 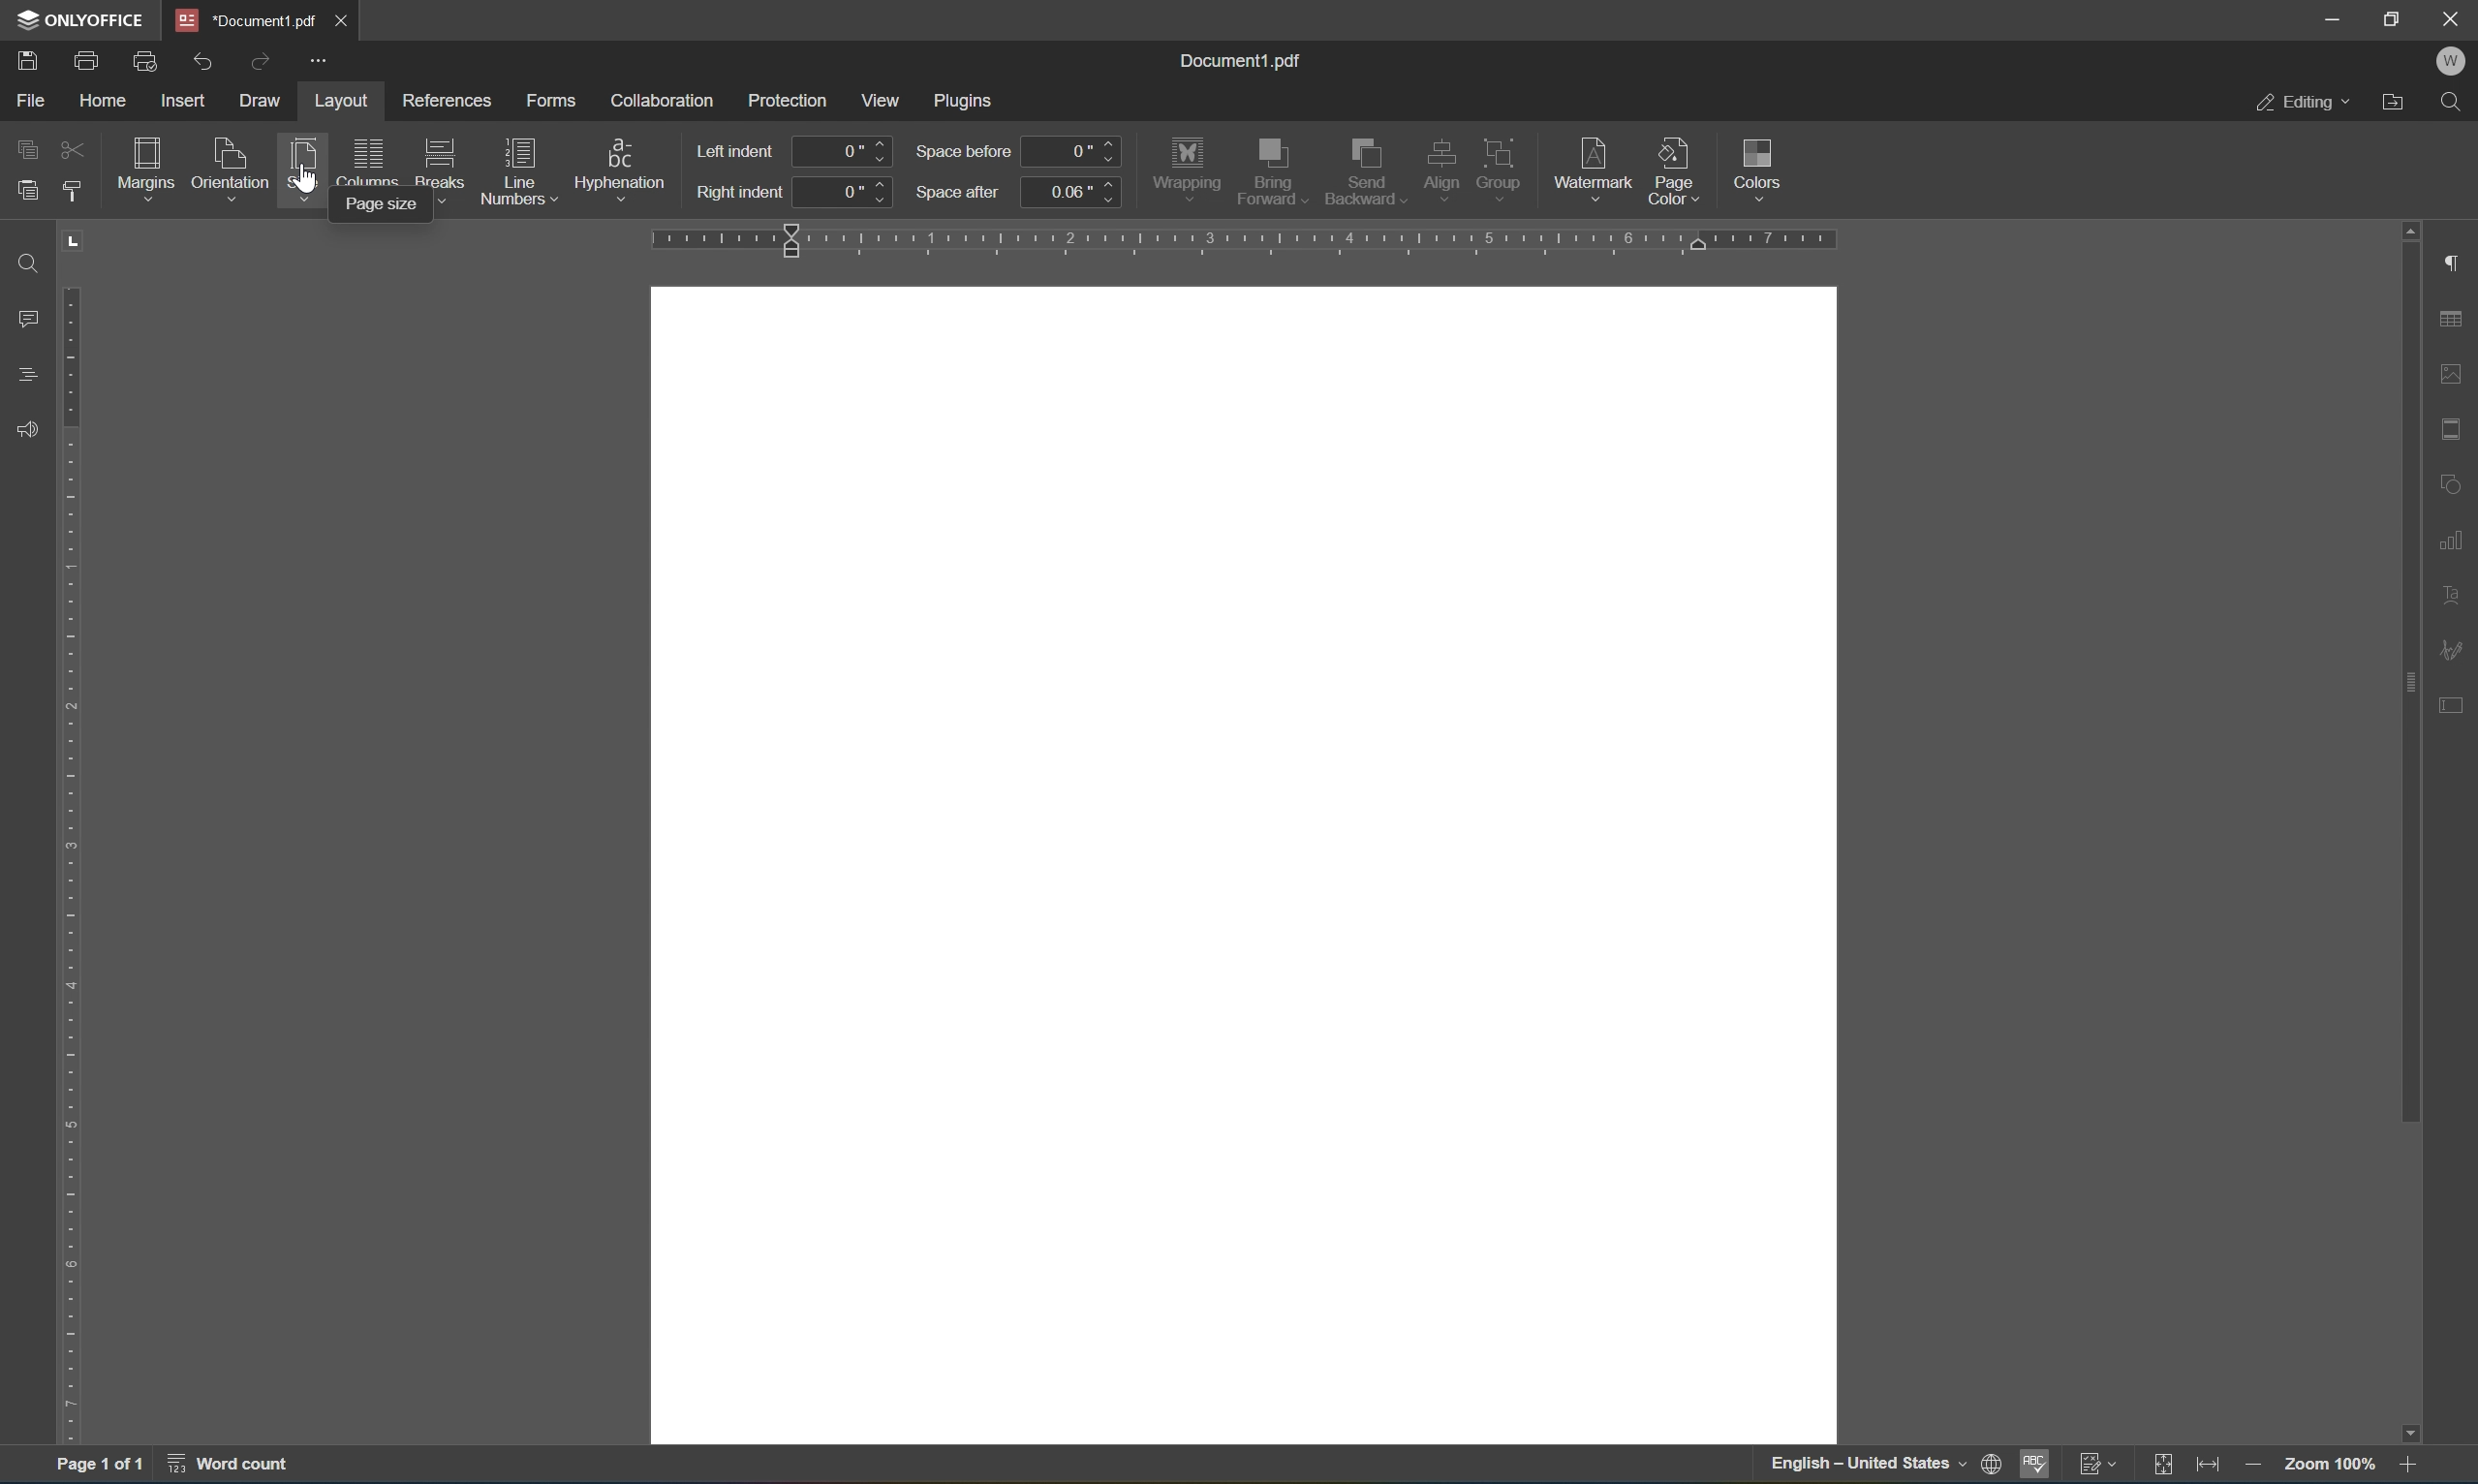 I want to click on signature, so click(x=2456, y=647).